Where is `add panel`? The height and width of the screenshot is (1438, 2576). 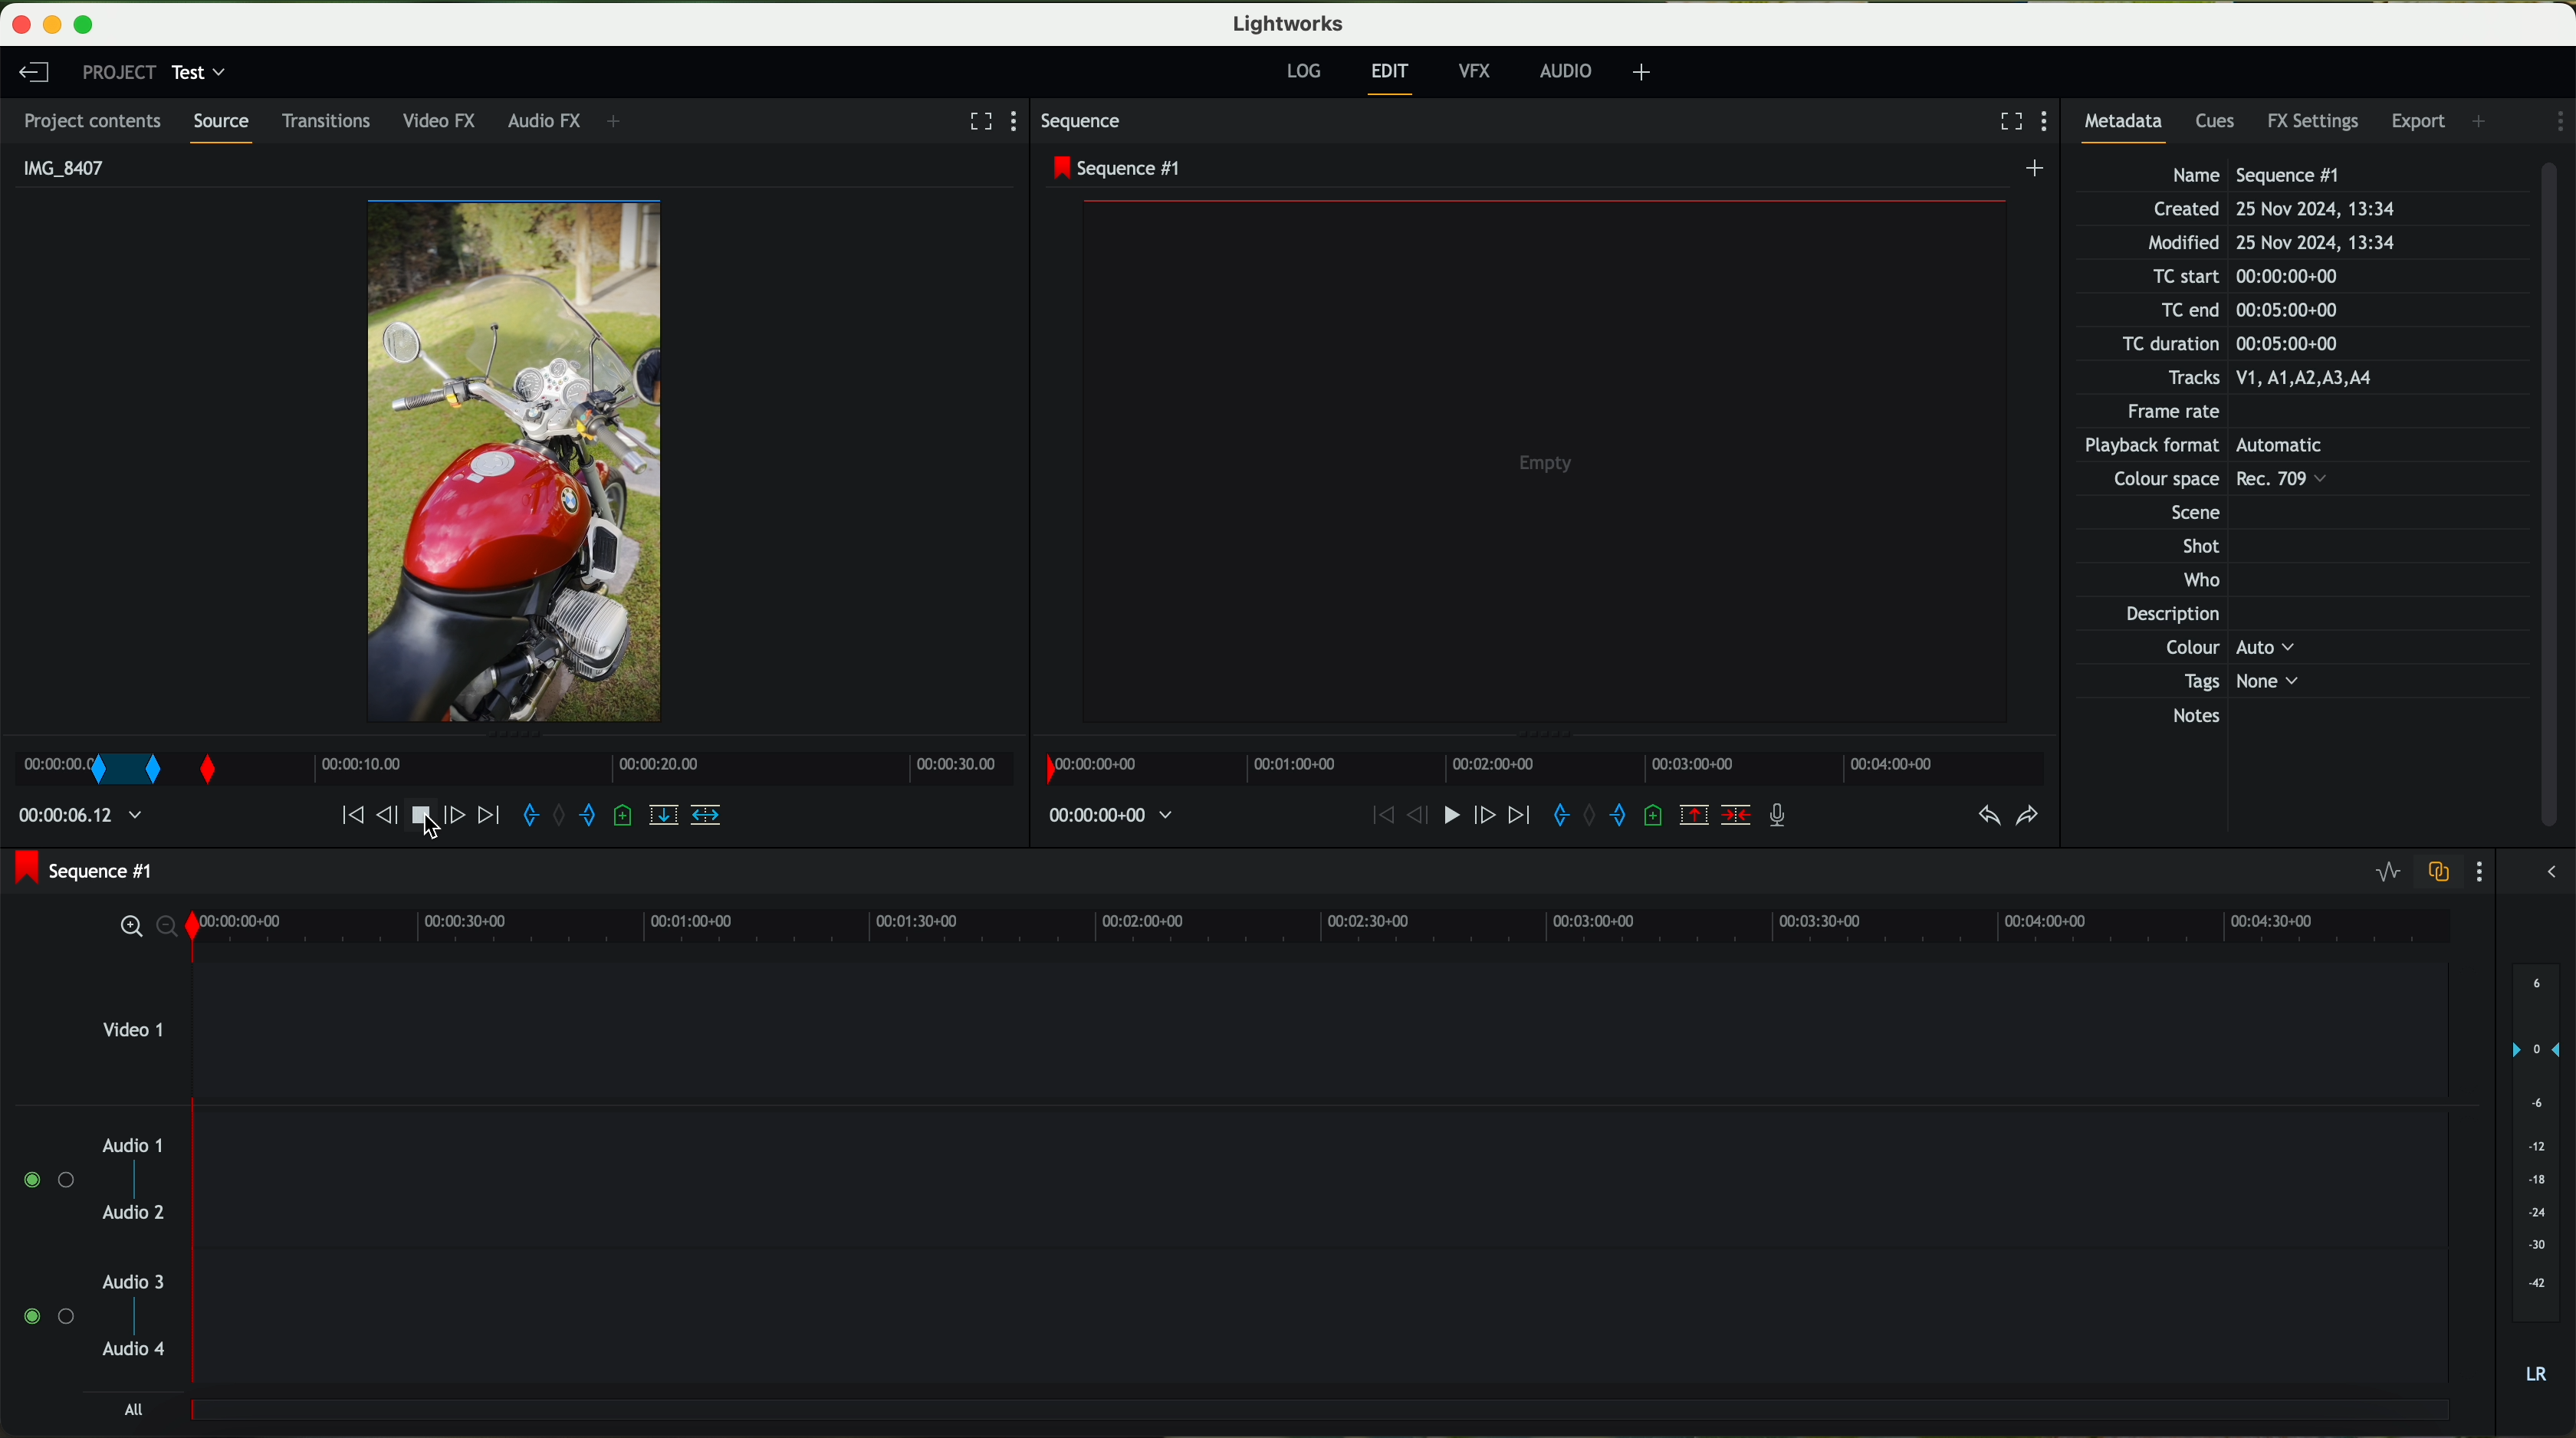 add panel is located at coordinates (2482, 119).